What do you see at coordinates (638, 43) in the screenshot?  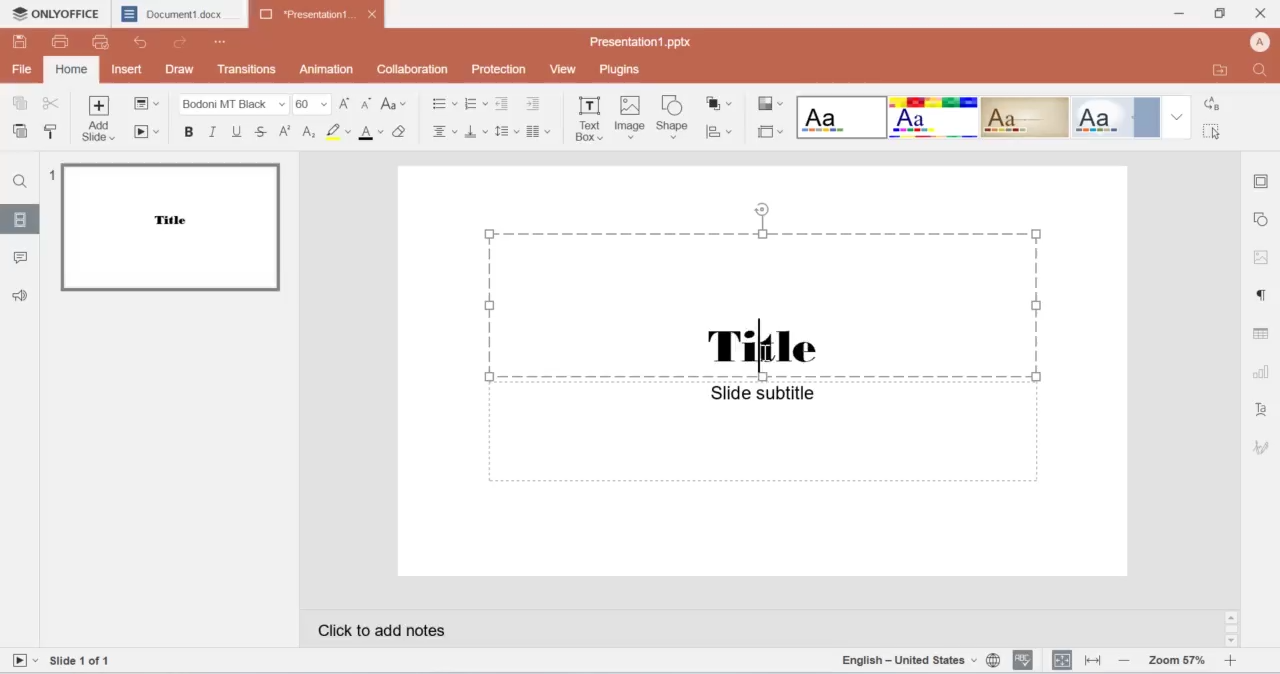 I see `name of the presentation` at bounding box center [638, 43].